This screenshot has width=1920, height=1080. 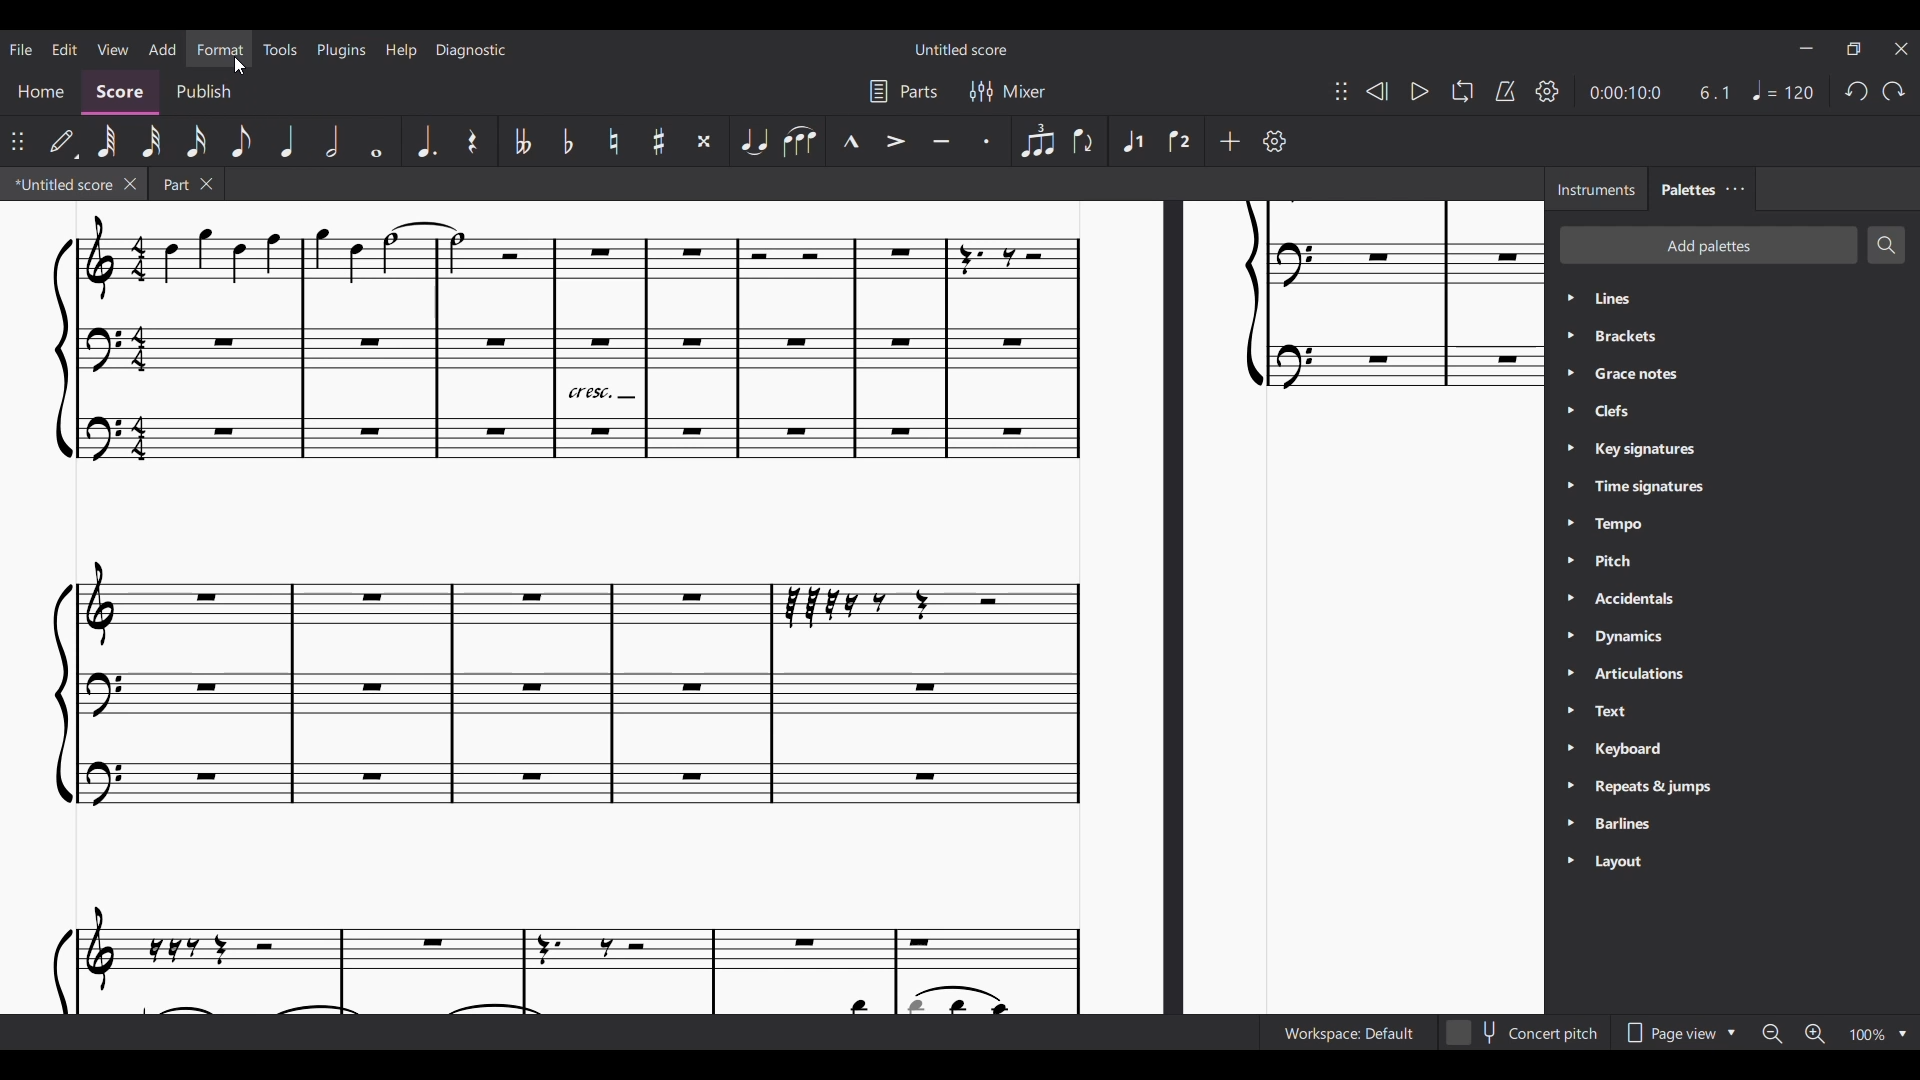 What do you see at coordinates (1813, 1033) in the screenshot?
I see `Zoom in` at bounding box center [1813, 1033].